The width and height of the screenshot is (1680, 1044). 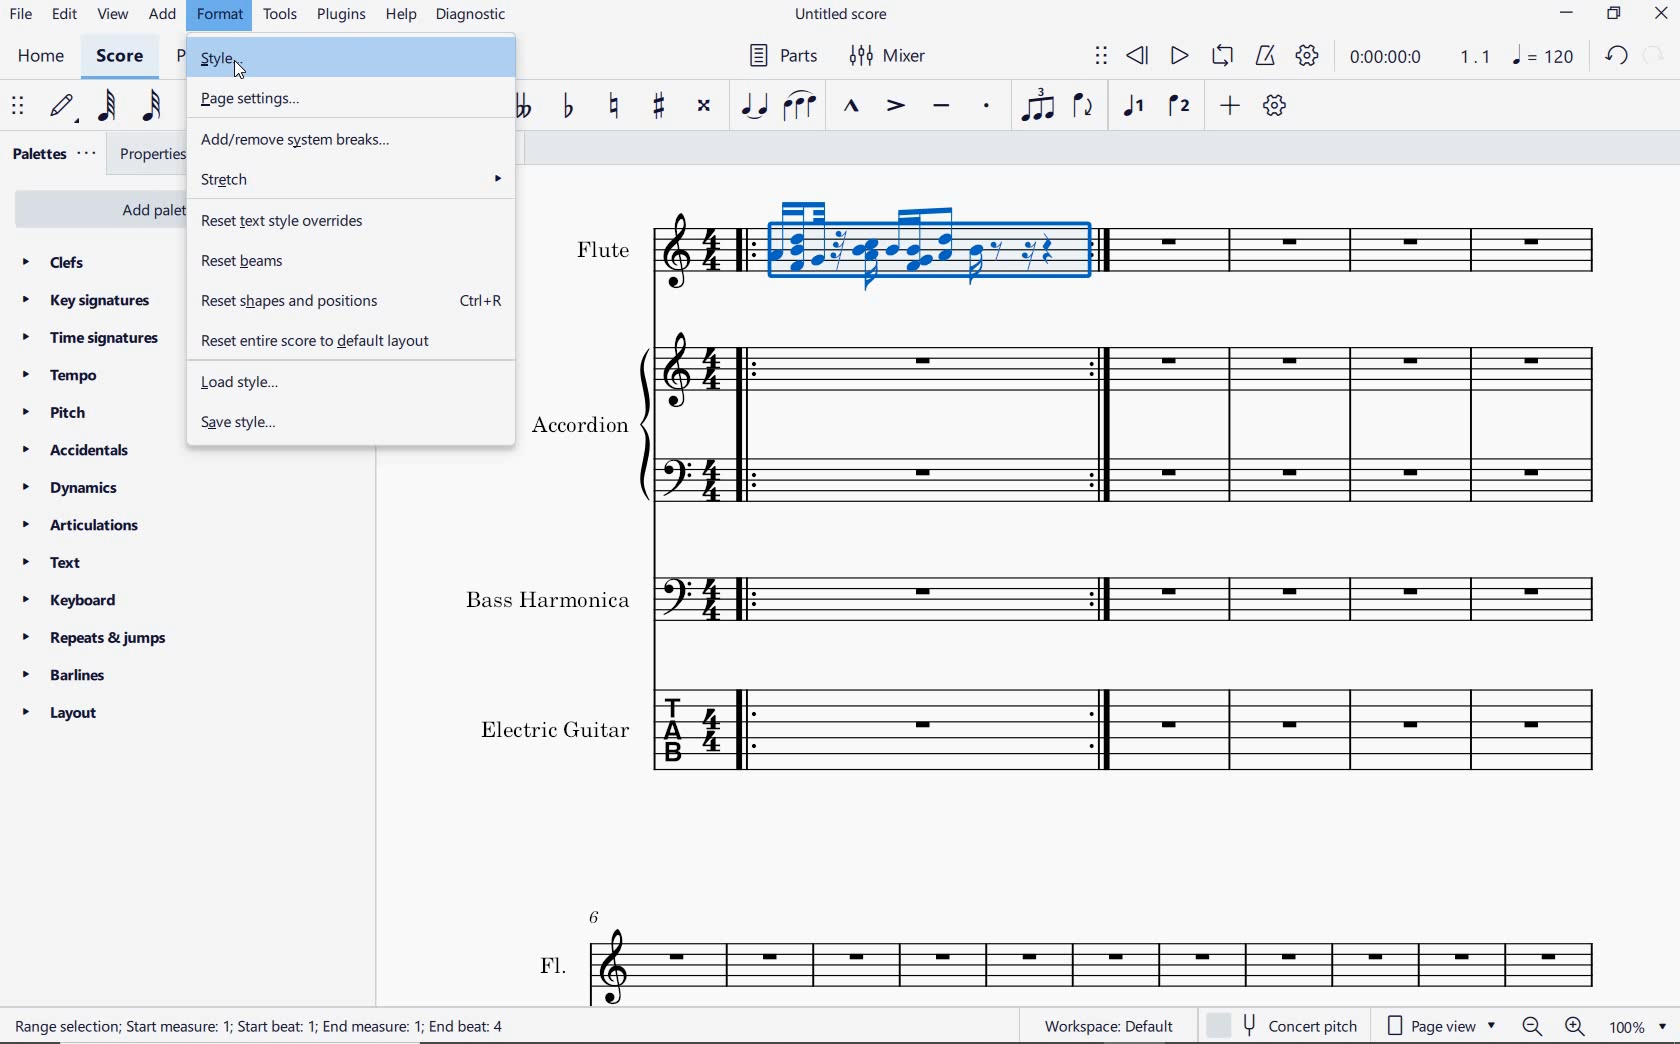 I want to click on tempo, so click(x=64, y=377).